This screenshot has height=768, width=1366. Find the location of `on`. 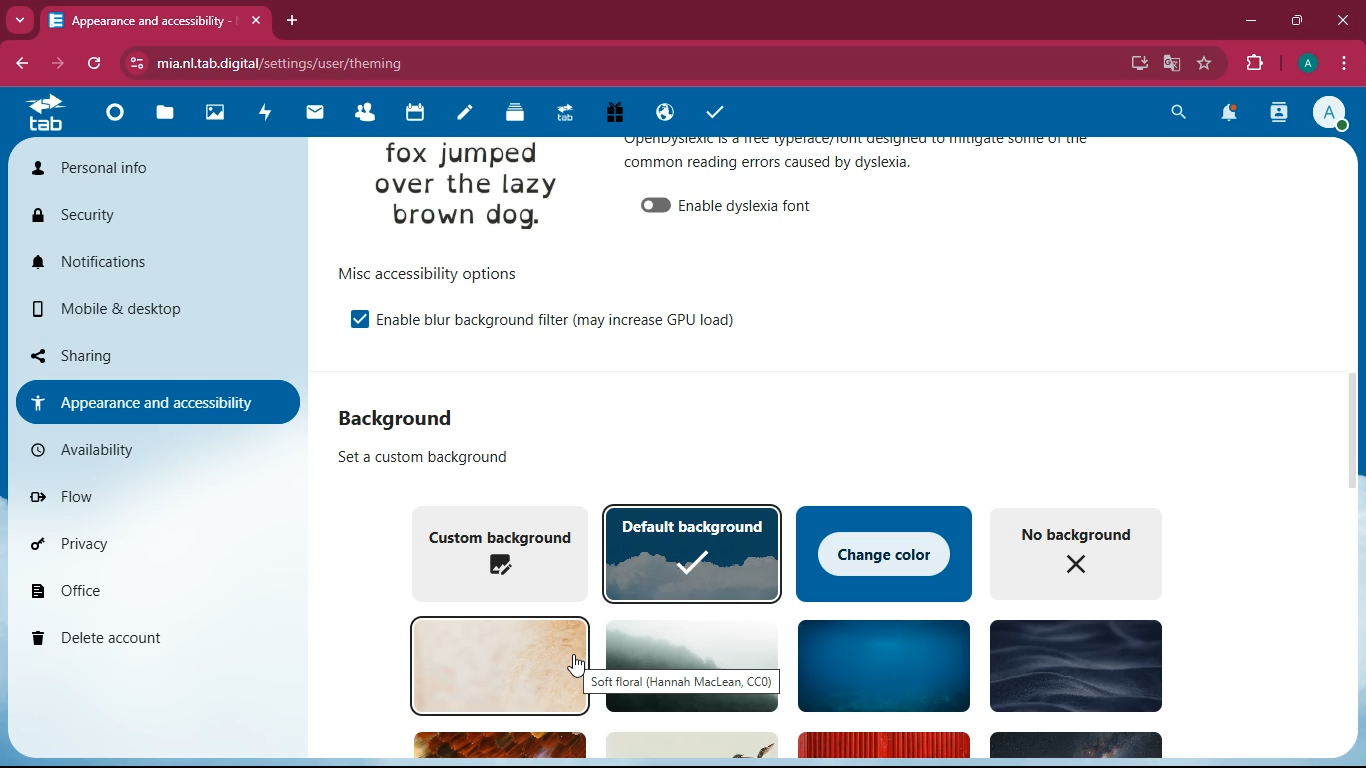

on is located at coordinates (357, 318).